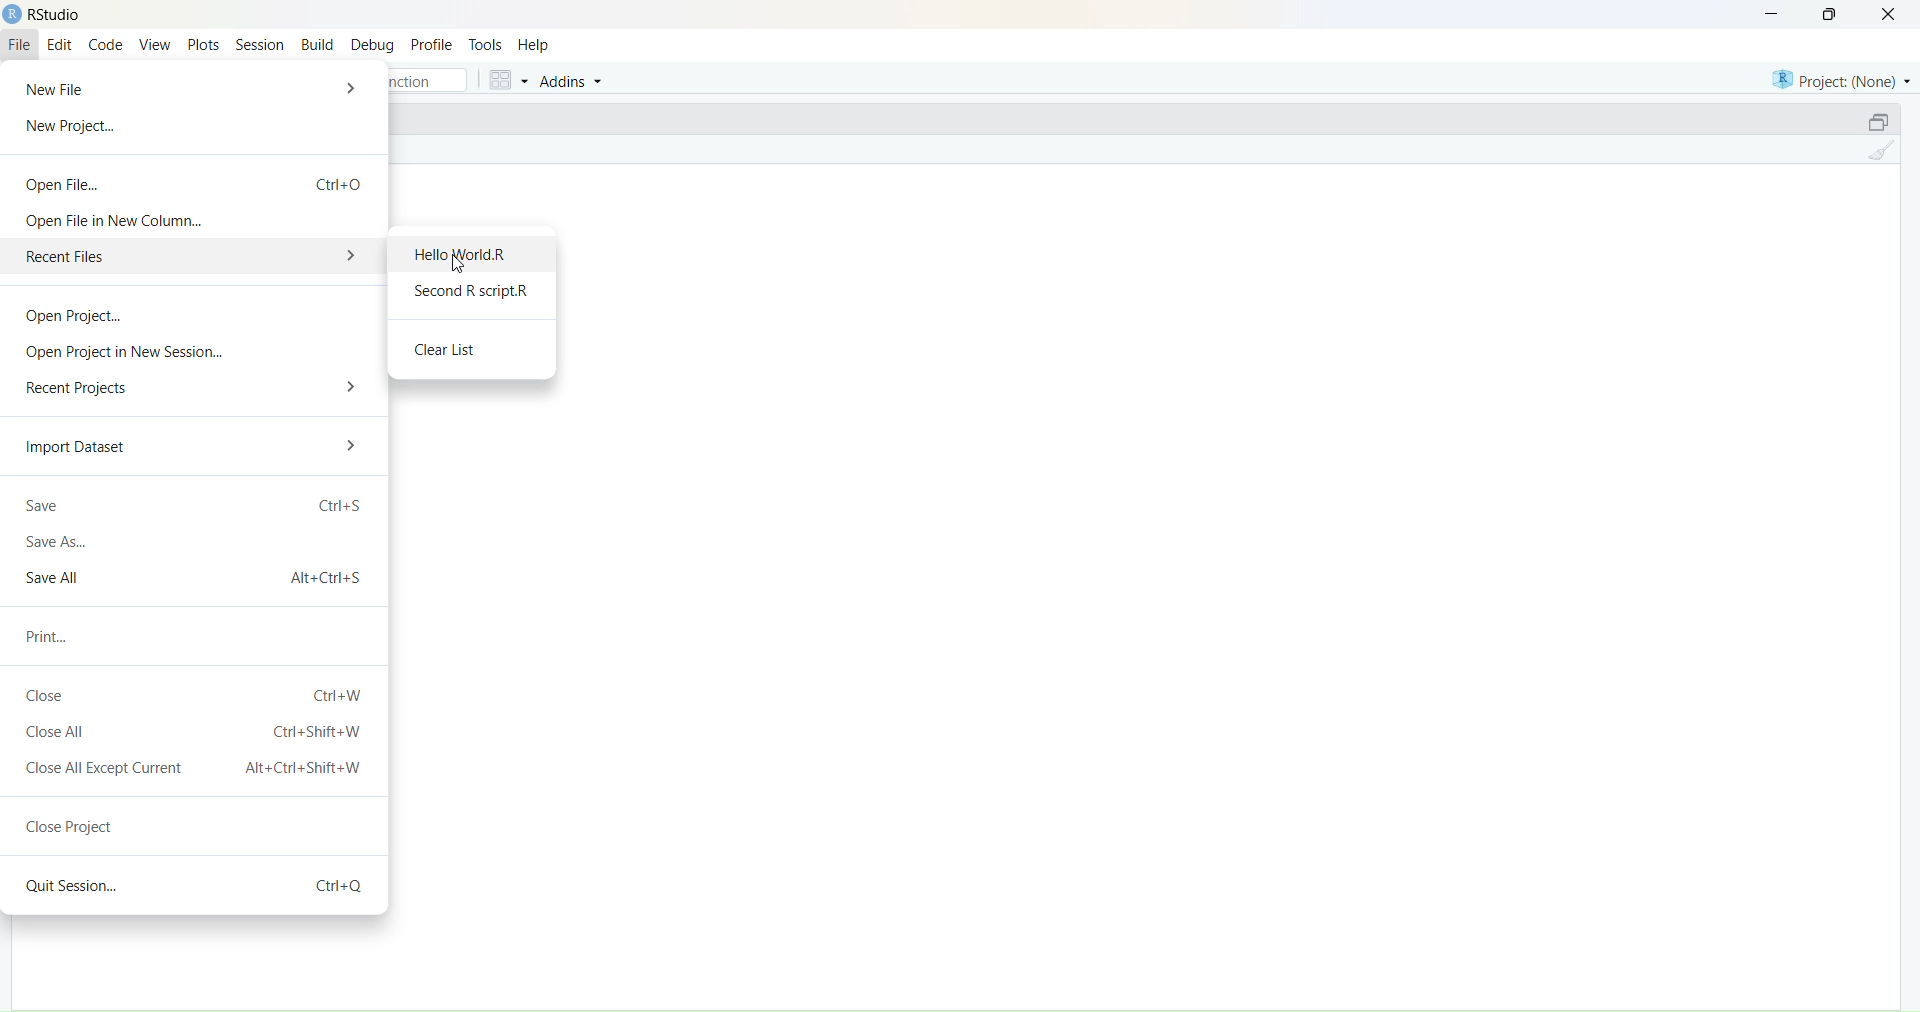  Describe the element at coordinates (259, 43) in the screenshot. I see `Session` at that location.